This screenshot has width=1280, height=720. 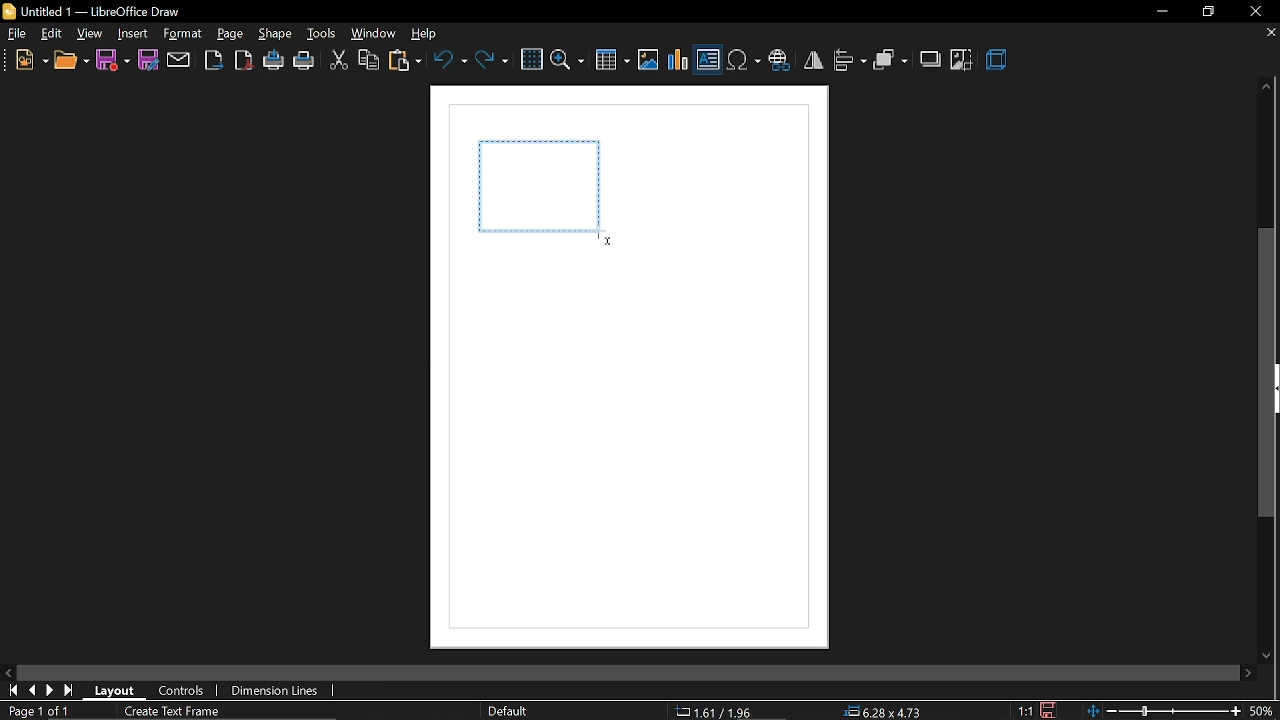 What do you see at coordinates (813, 60) in the screenshot?
I see `flip` at bounding box center [813, 60].